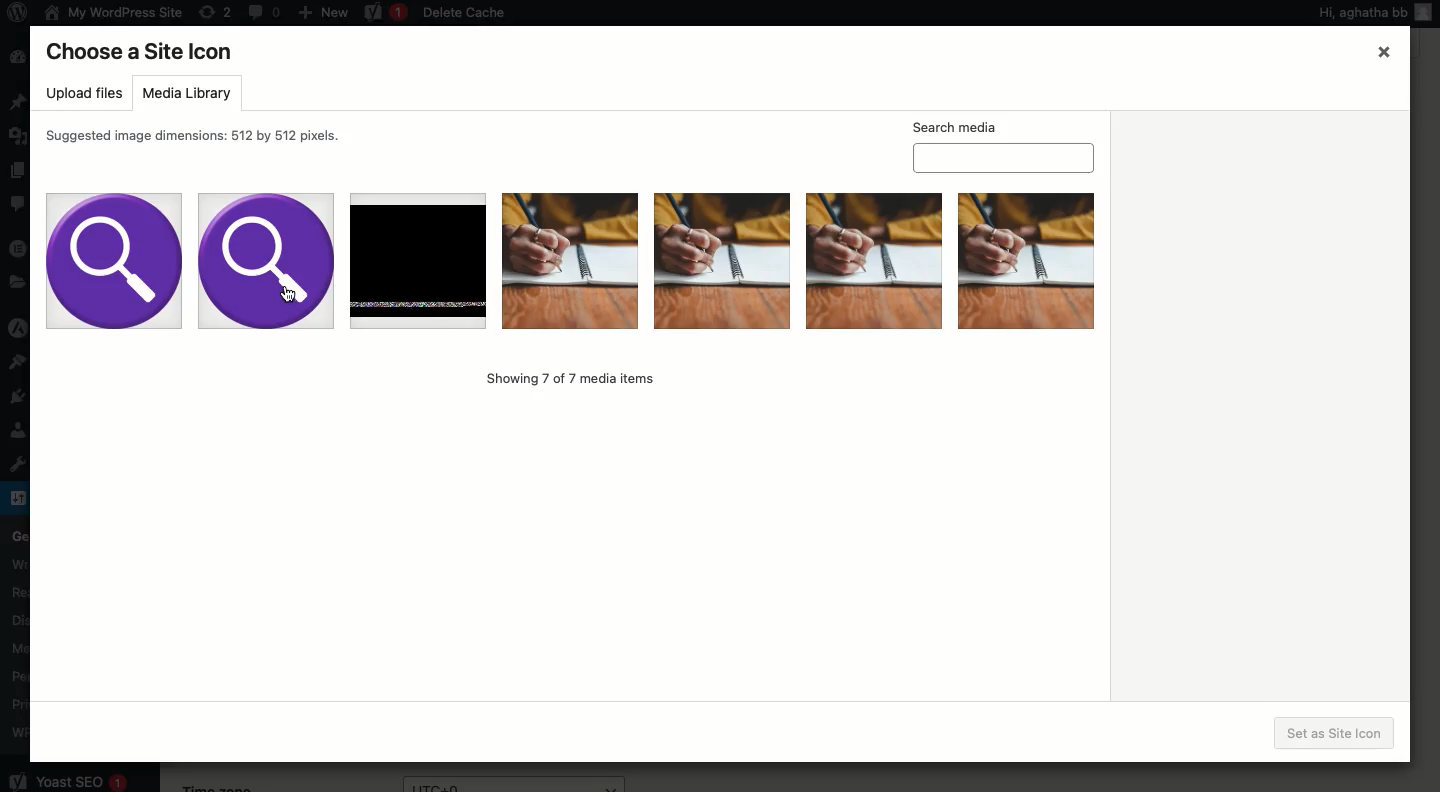 The width and height of the screenshot is (1440, 792). I want to click on Media, so click(19, 646).